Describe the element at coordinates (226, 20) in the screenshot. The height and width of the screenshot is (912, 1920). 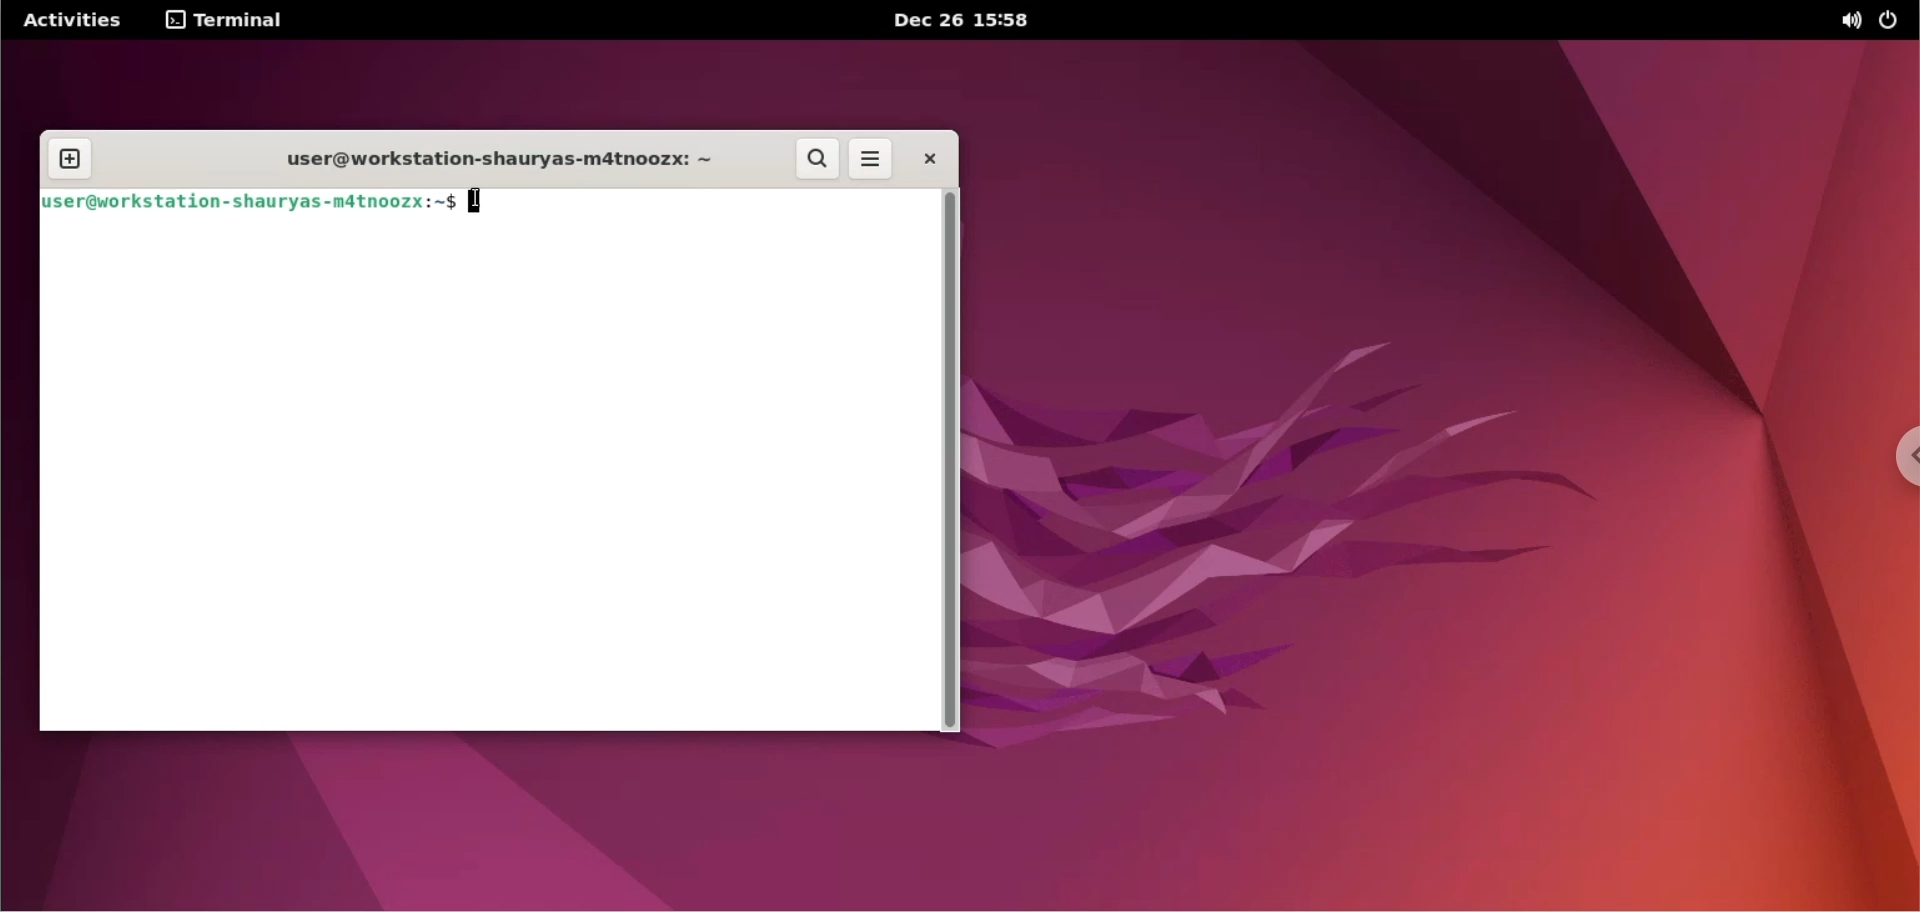
I see `terminal ` at that location.